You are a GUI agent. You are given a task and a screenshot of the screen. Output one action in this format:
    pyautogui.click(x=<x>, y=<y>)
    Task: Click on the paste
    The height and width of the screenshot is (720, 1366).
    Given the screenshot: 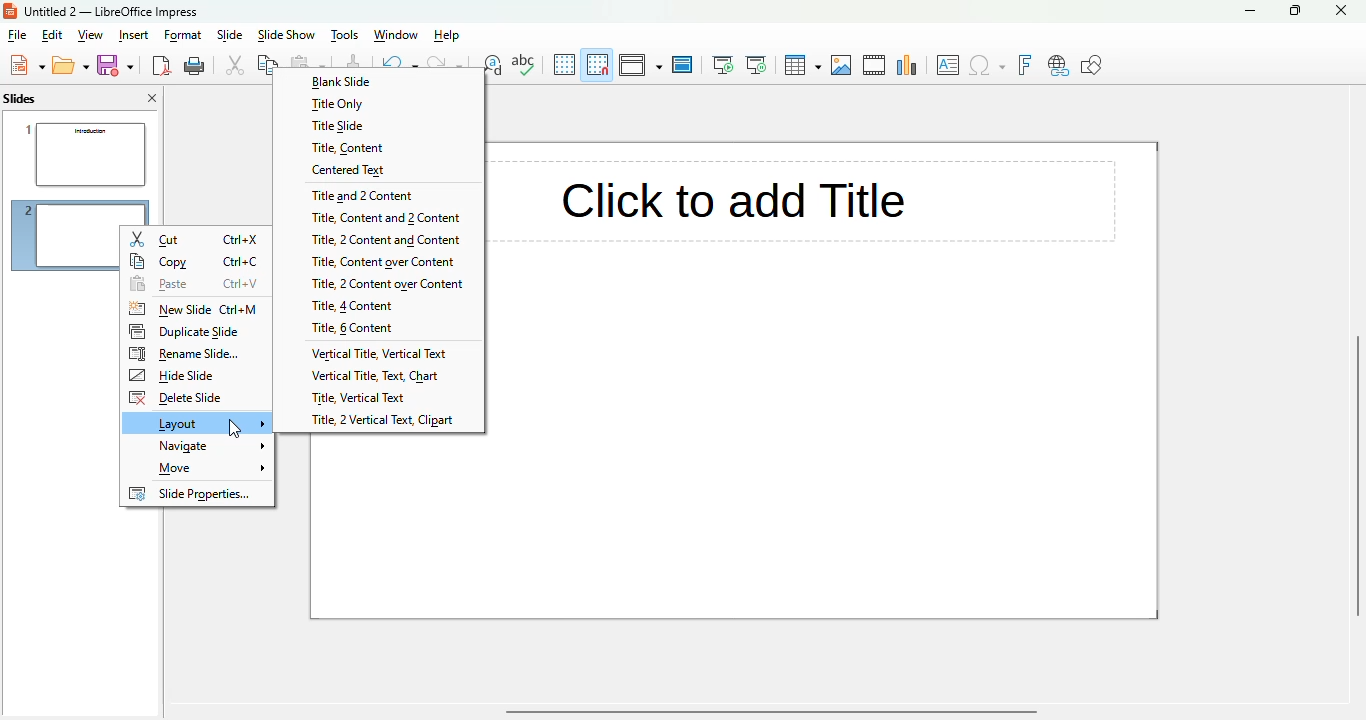 What is the action you would take?
    pyautogui.click(x=196, y=284)
    